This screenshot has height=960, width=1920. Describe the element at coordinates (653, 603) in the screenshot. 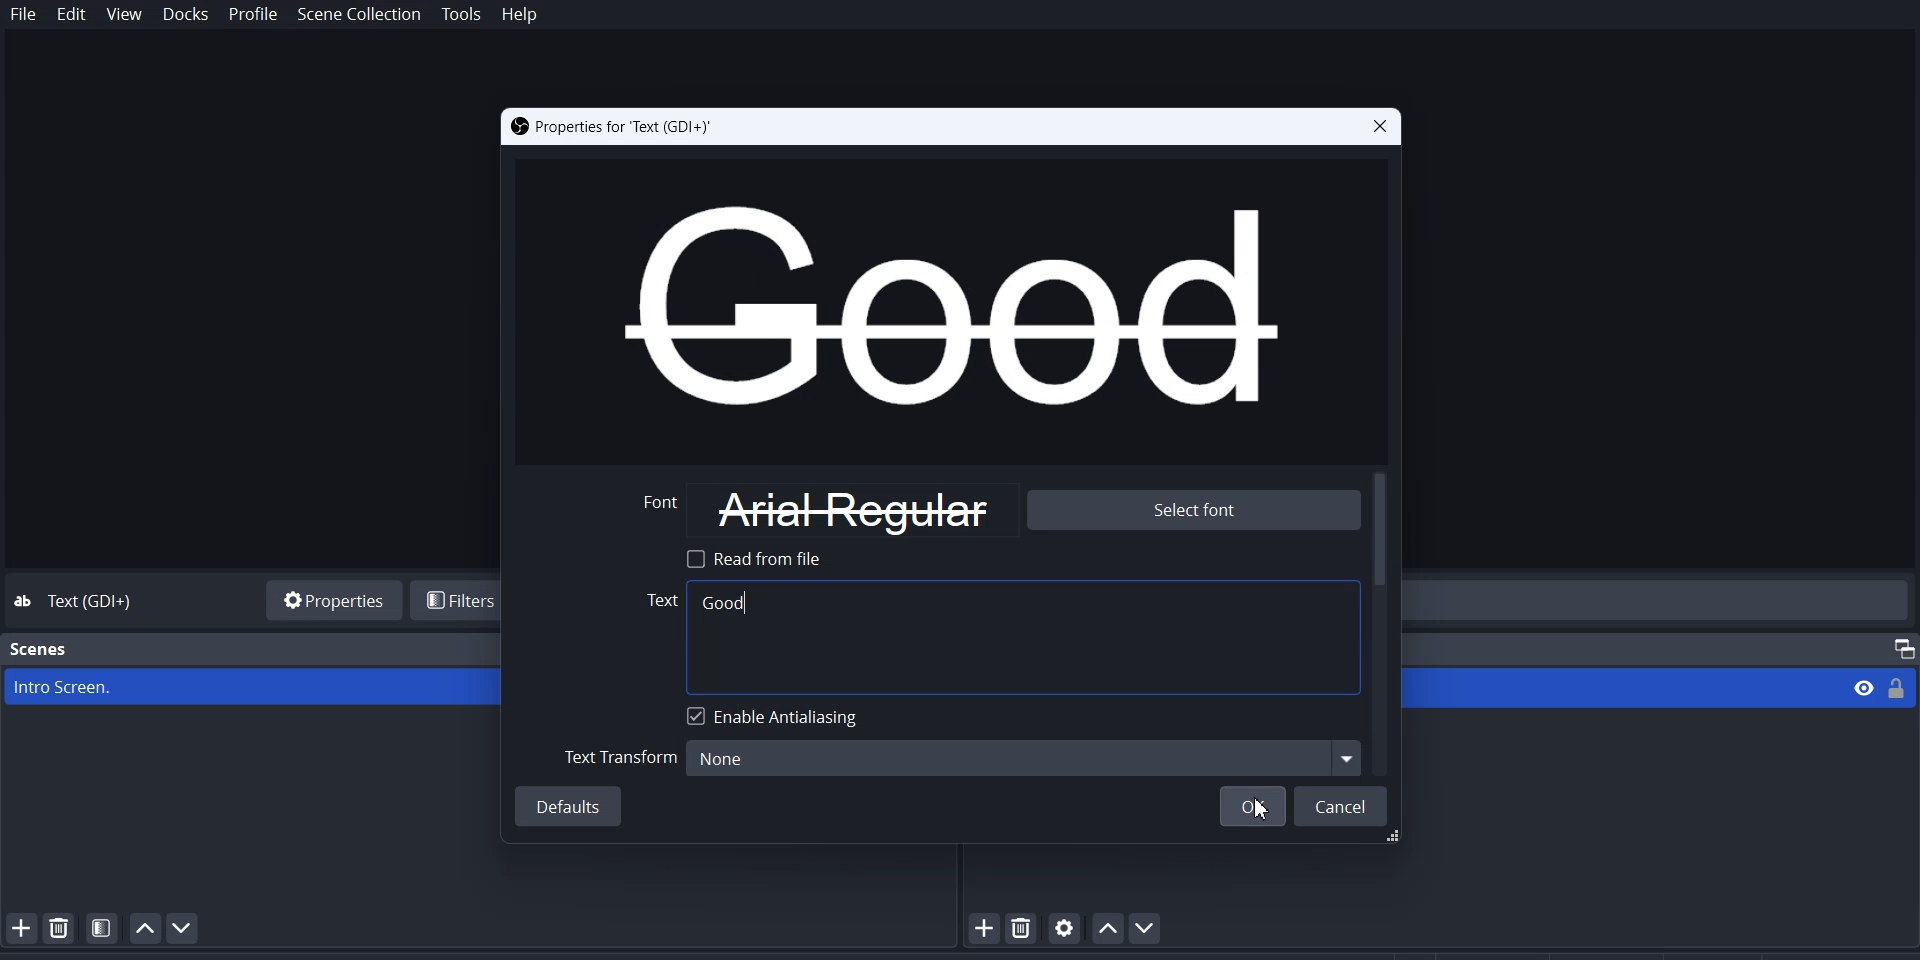

I see `Text` at that location.